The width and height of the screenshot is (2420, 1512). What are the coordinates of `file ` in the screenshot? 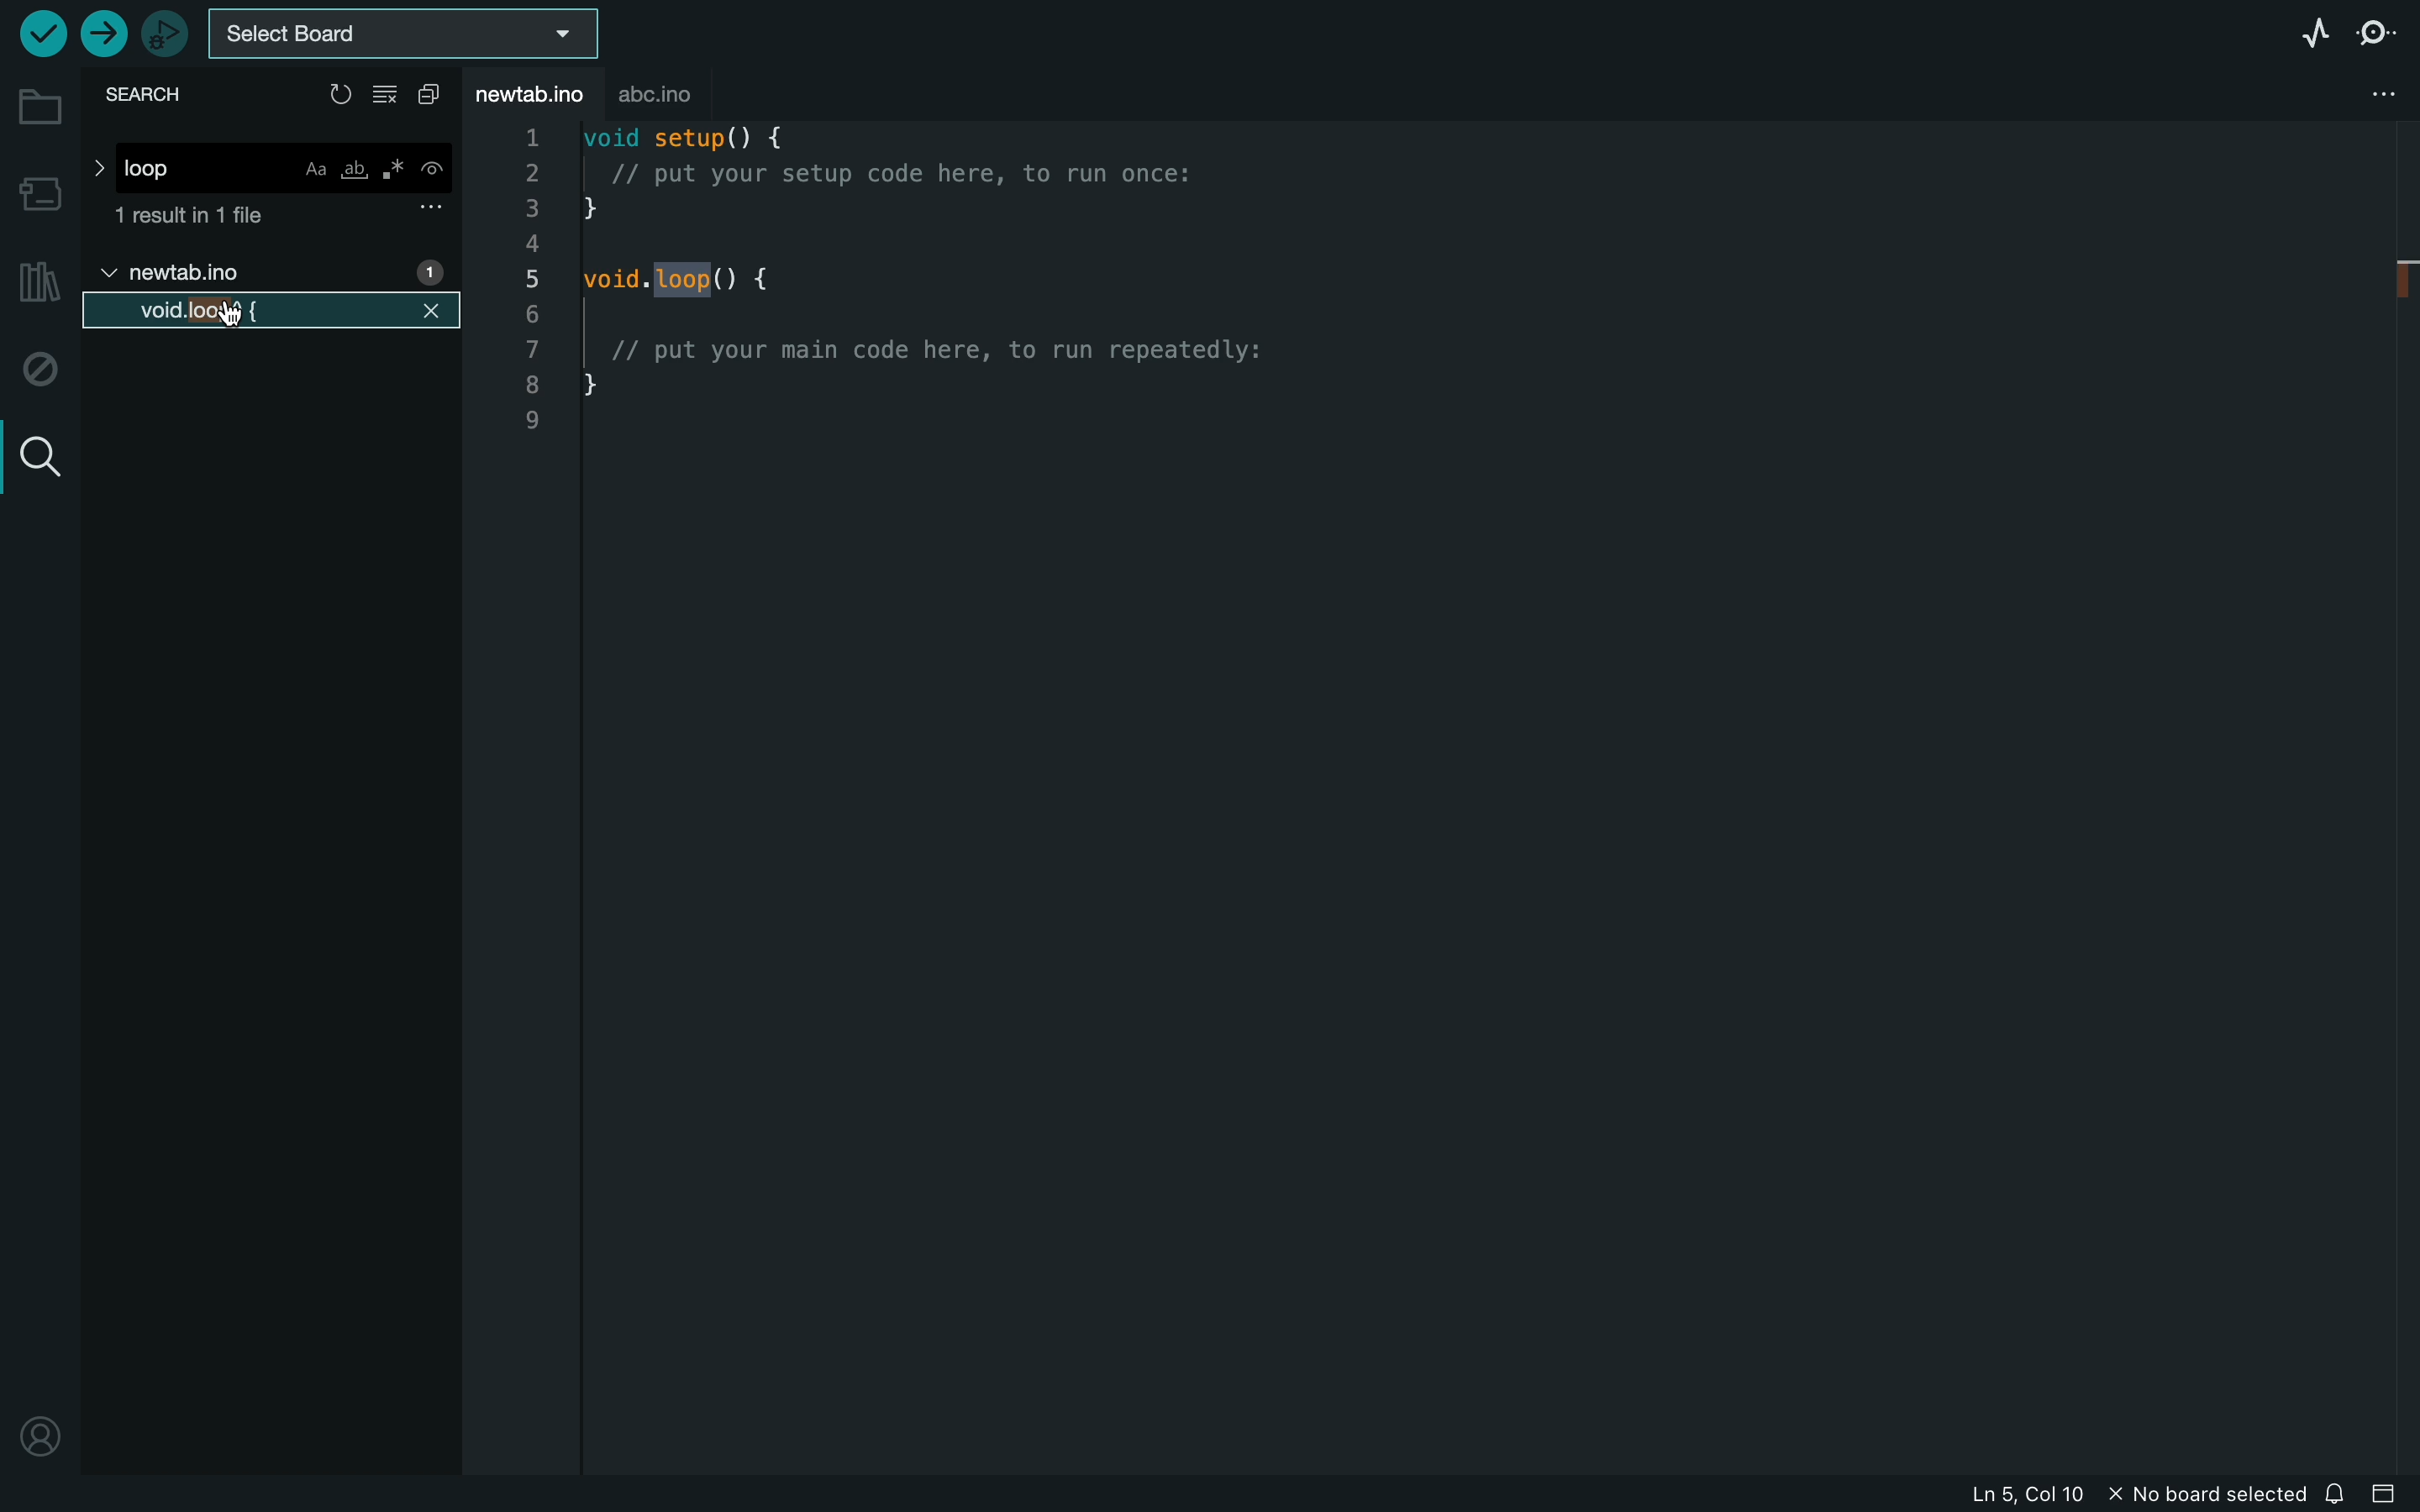 It's located at (179, 275).